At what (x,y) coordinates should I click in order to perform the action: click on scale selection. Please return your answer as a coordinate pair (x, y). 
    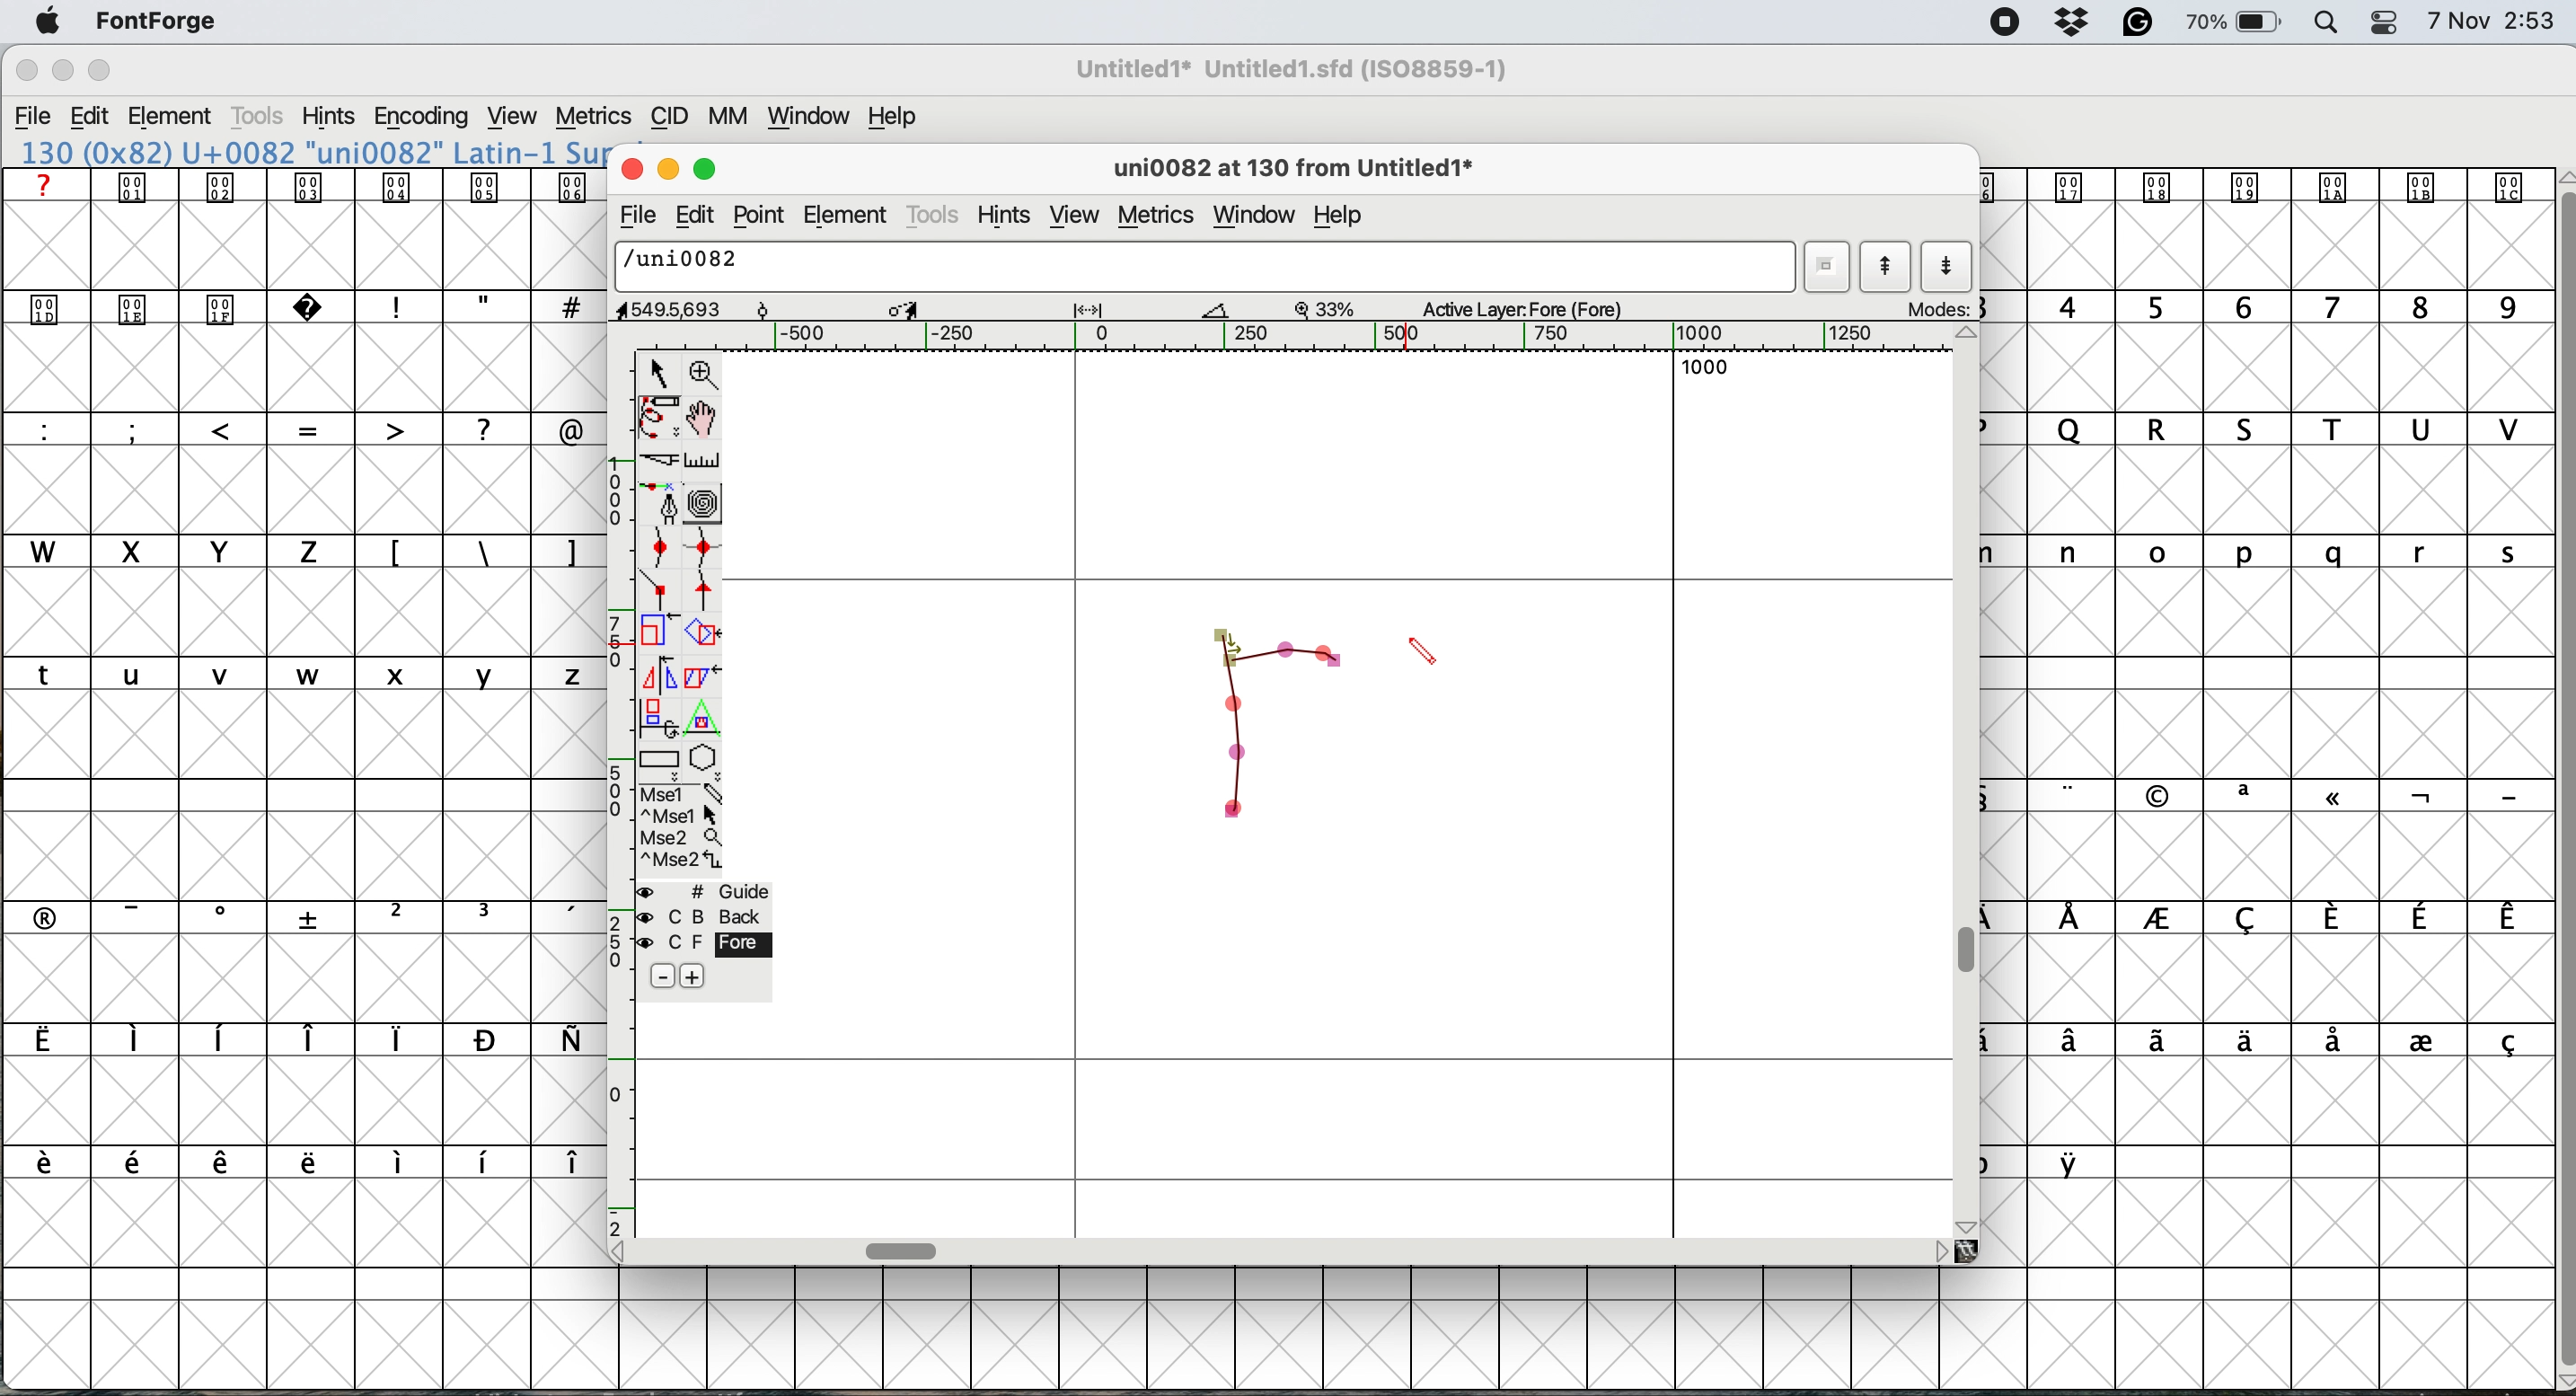
    Looking at the image, I should click on (658, 634).